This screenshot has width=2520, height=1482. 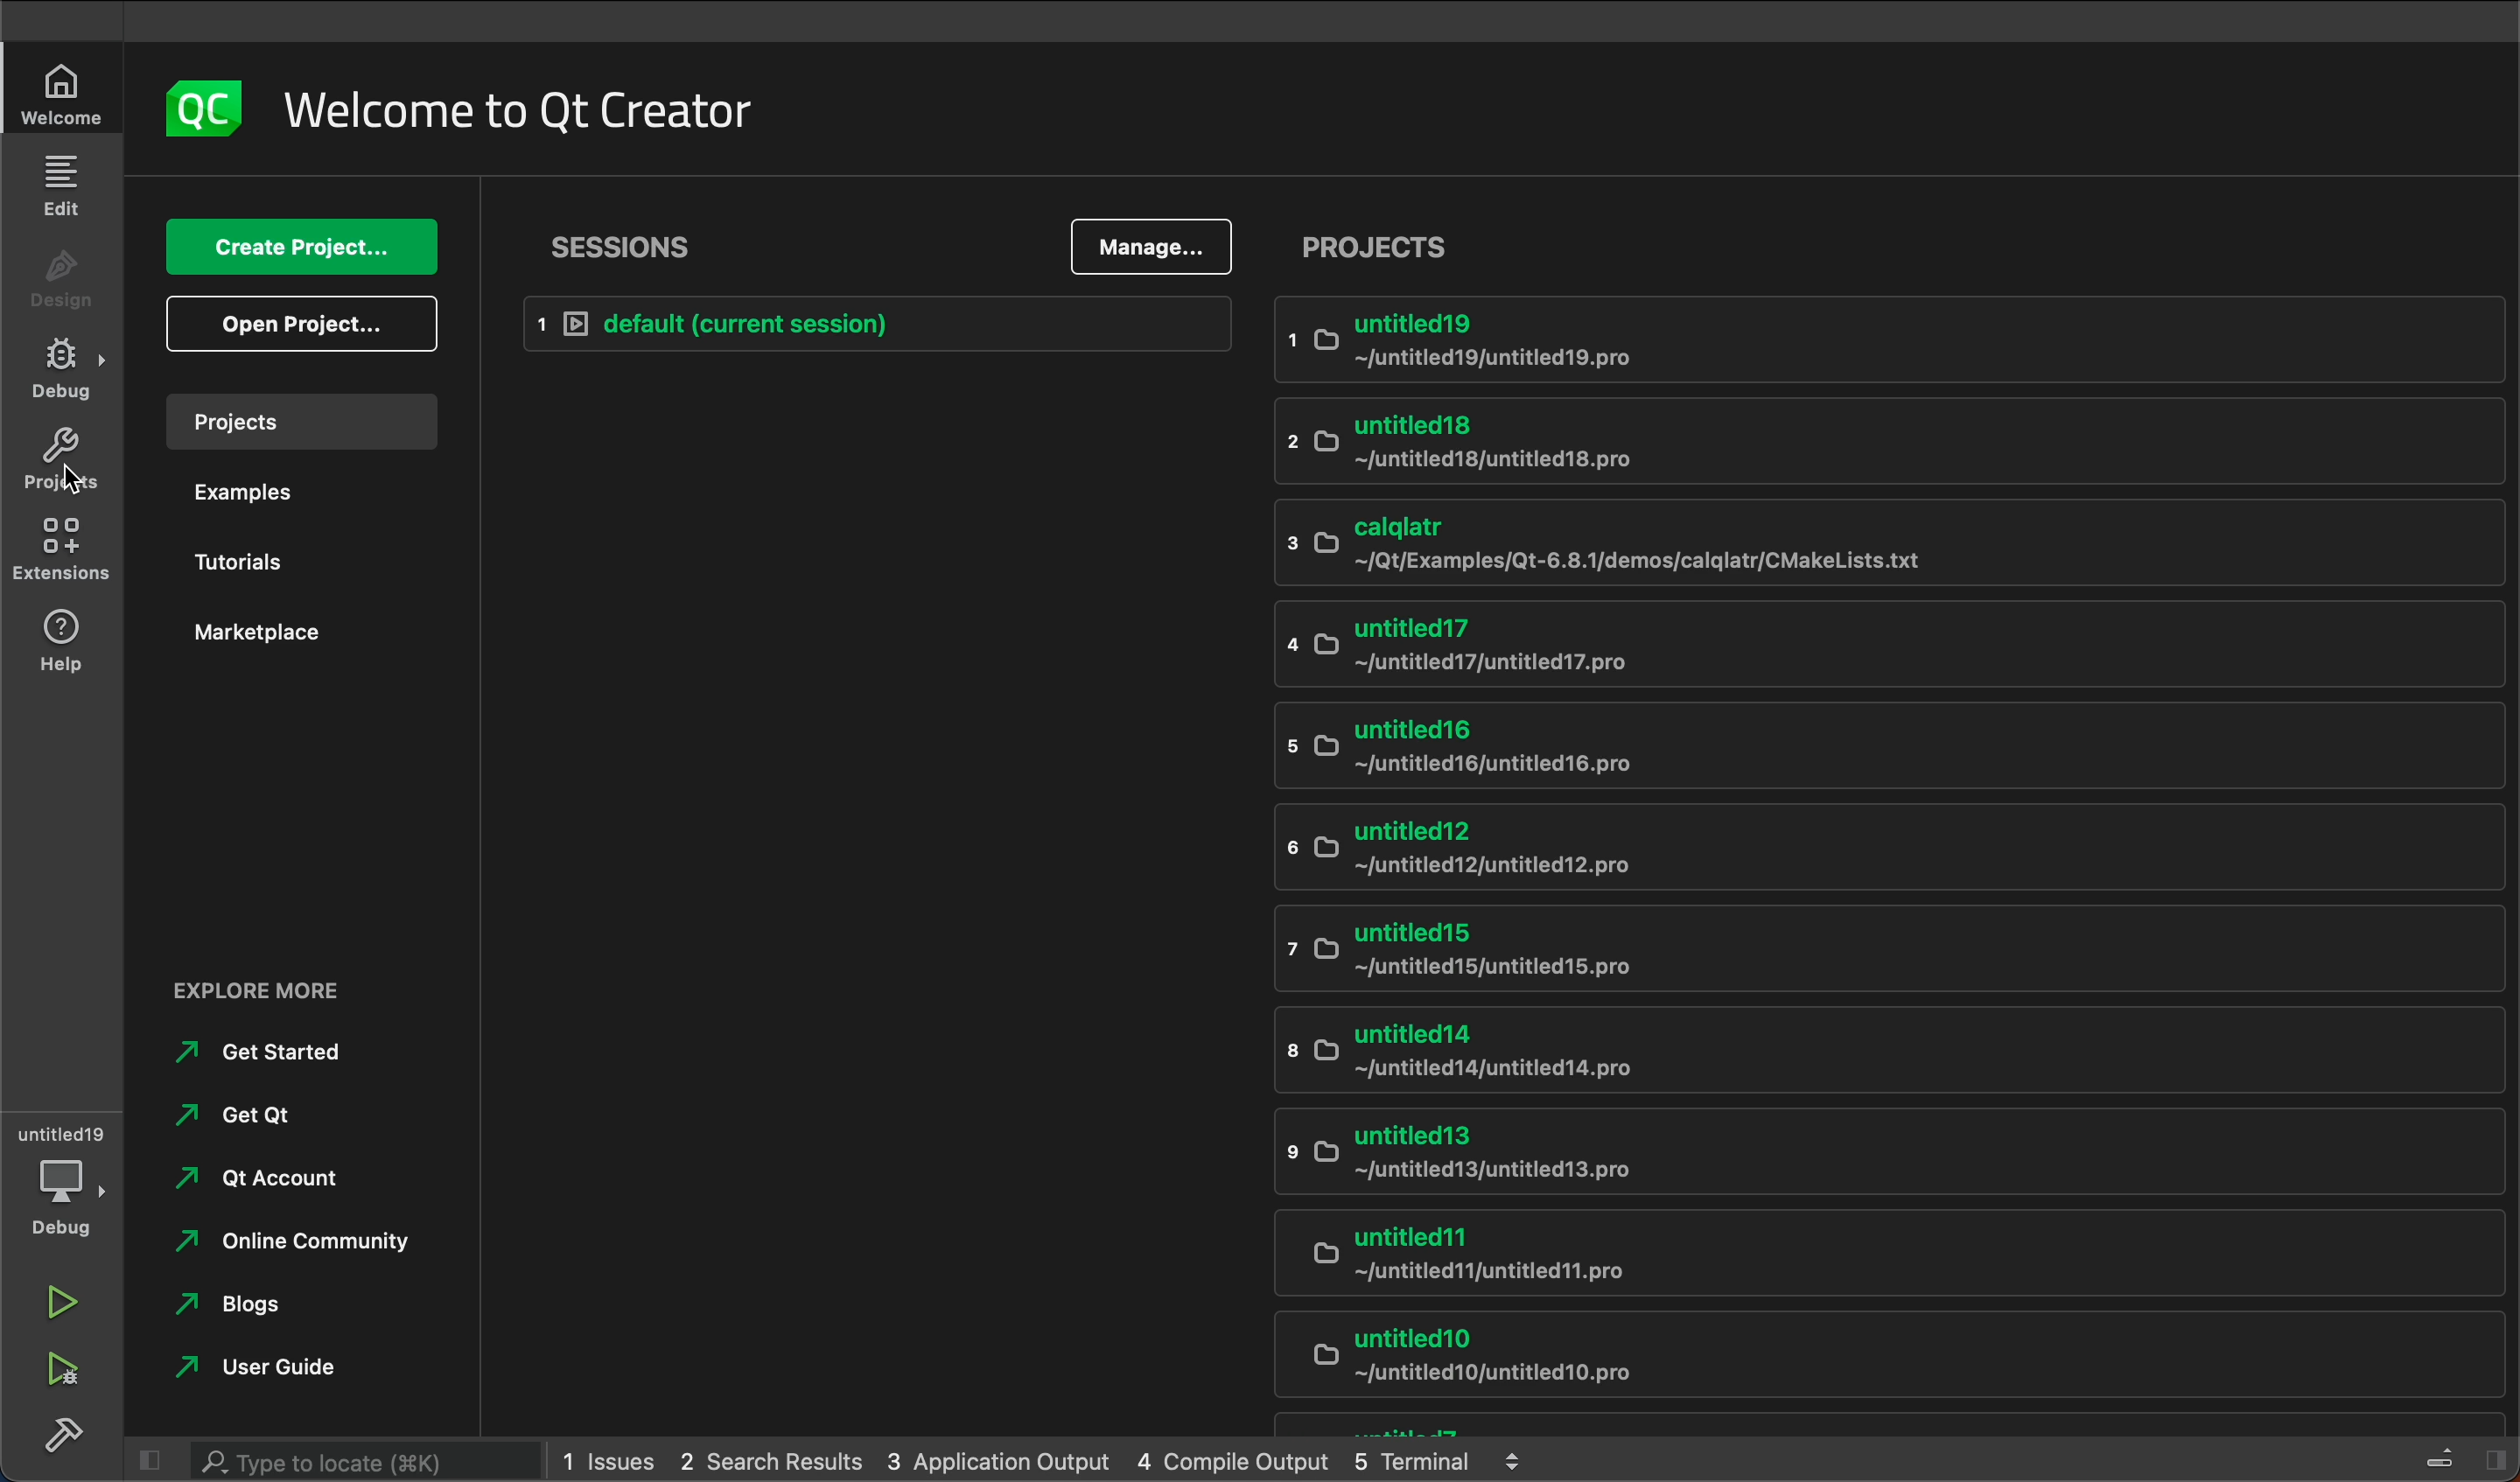 I want to click on untitled19, so click(x=1883, y=336).